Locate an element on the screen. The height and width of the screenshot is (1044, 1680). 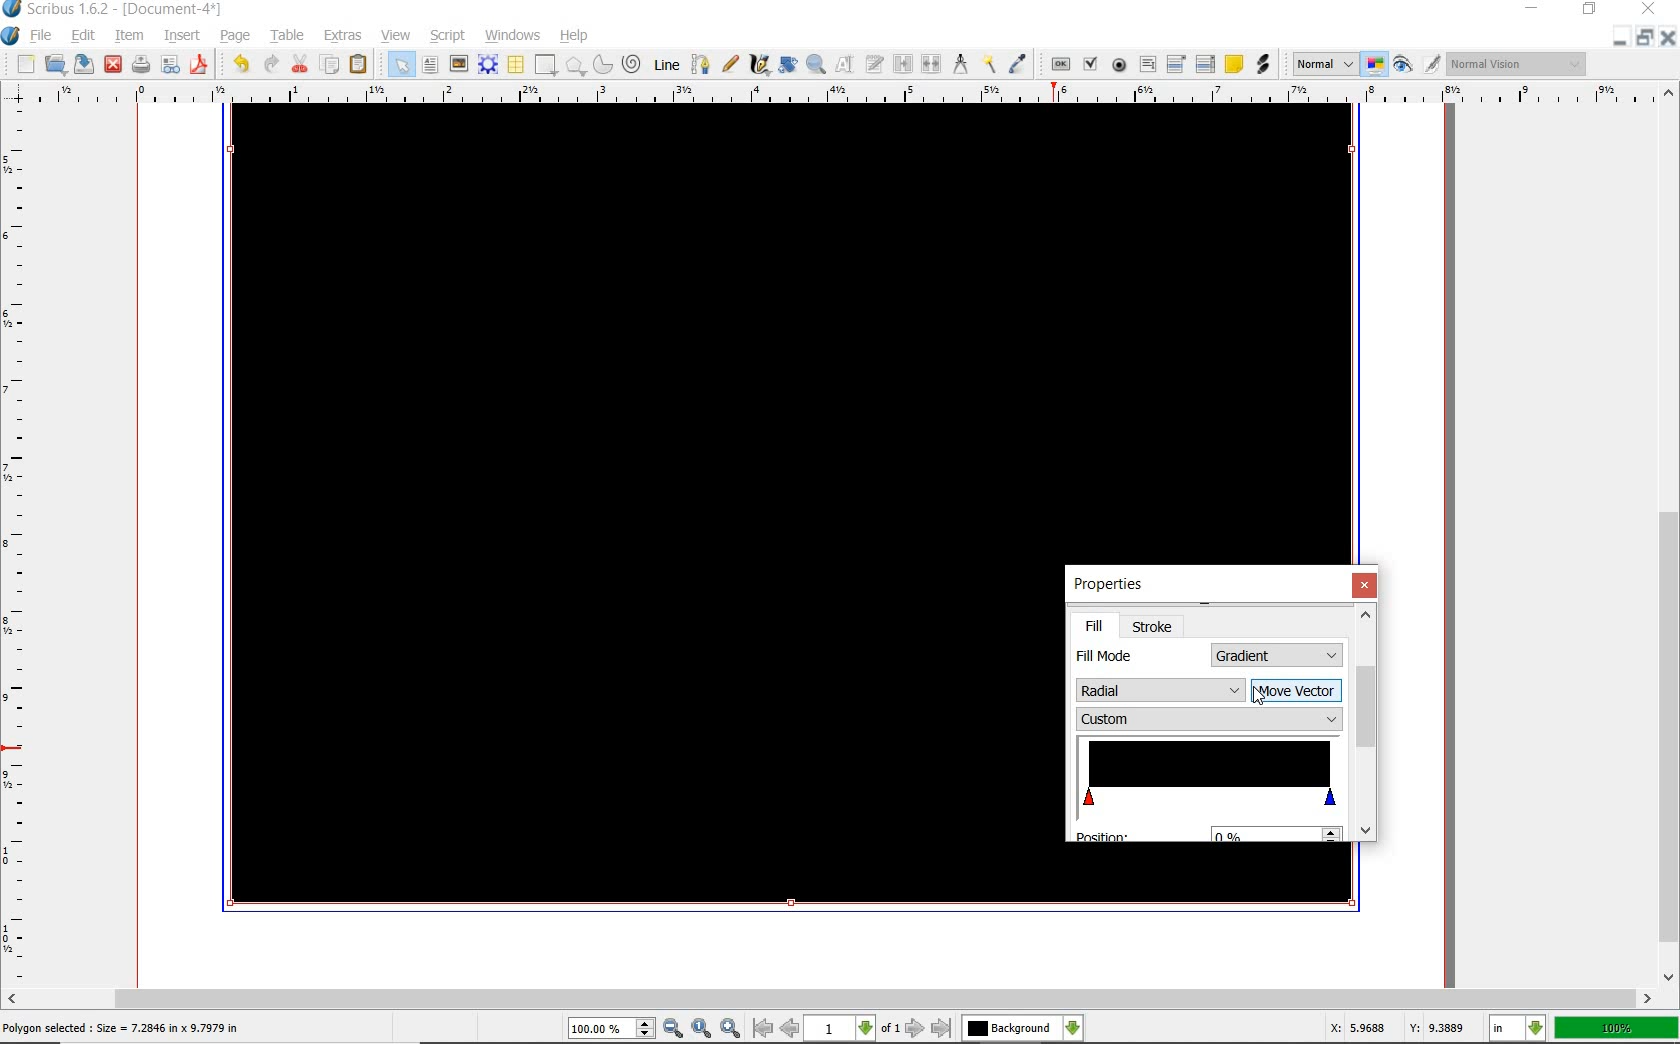
script is located at coordinates (450, 36).